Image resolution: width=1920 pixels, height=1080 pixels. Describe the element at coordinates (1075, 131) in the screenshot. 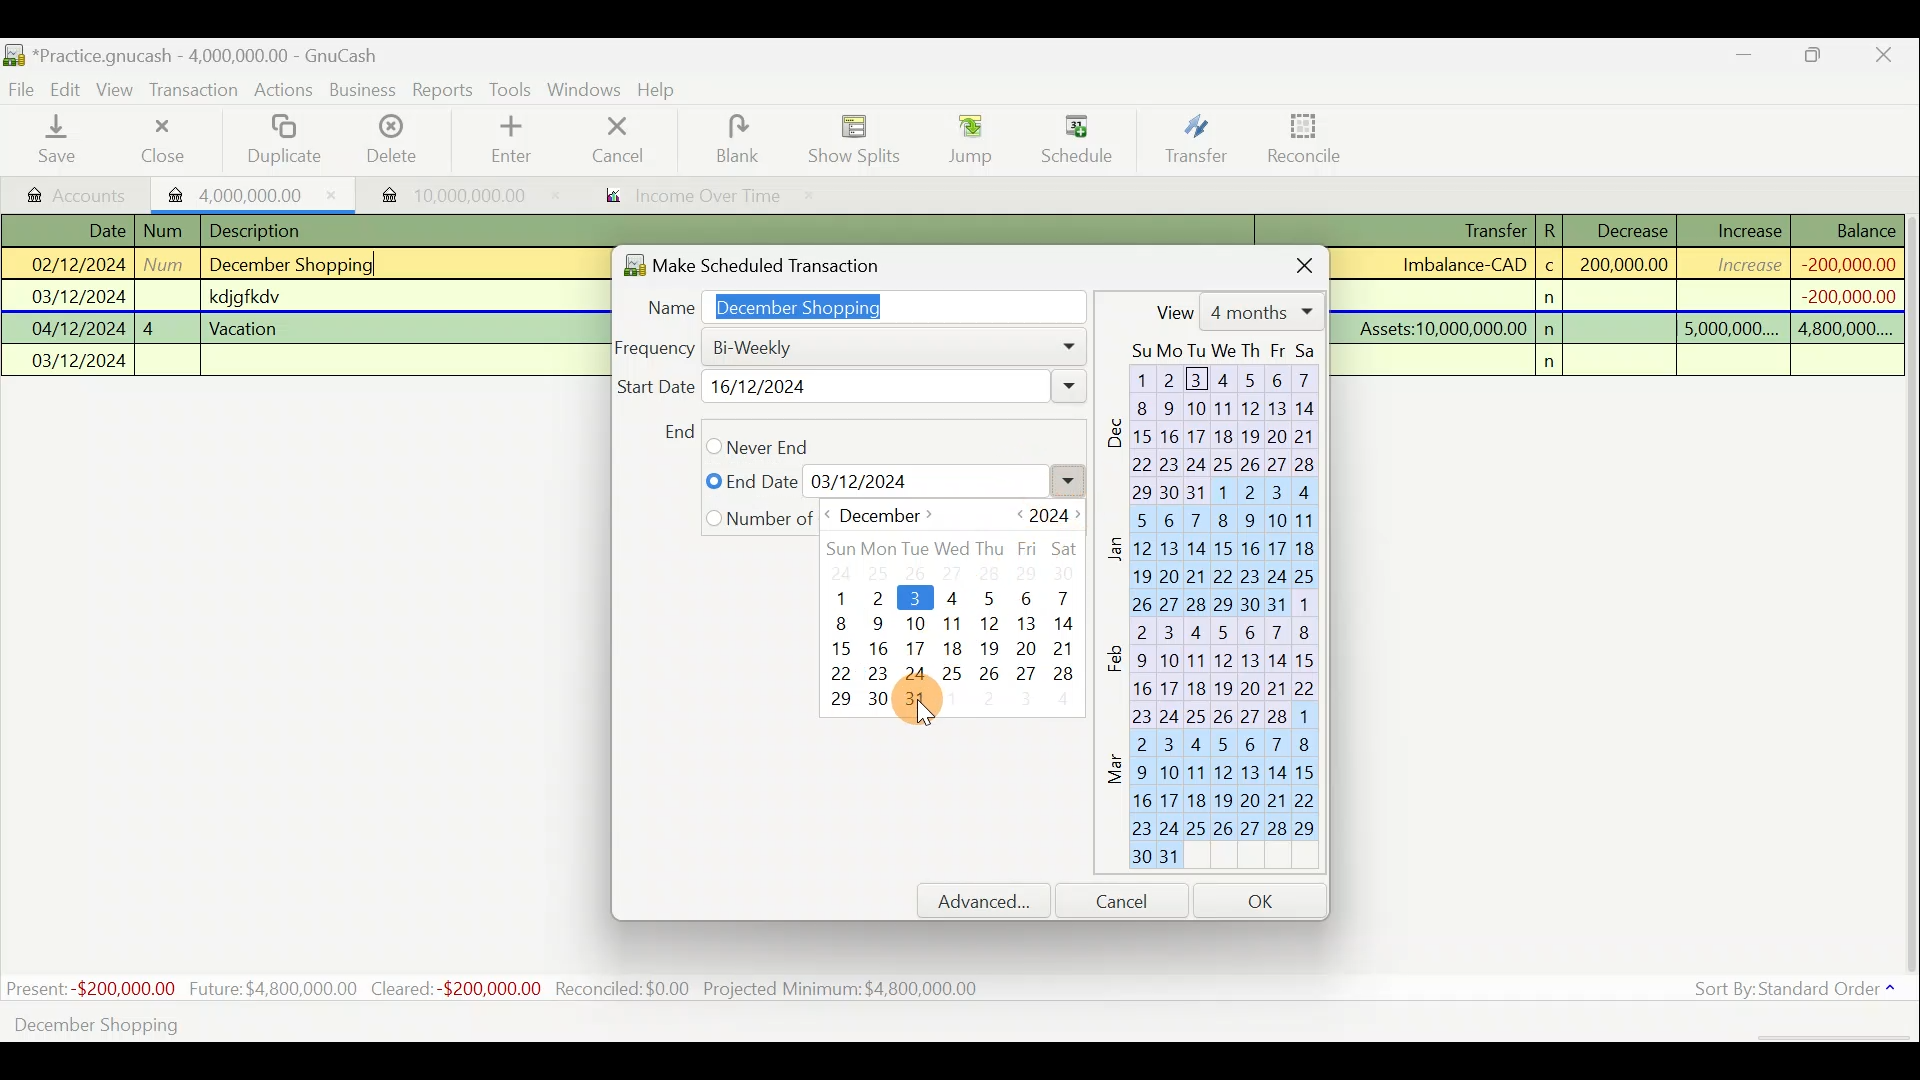

I see `Cursor` at that location.